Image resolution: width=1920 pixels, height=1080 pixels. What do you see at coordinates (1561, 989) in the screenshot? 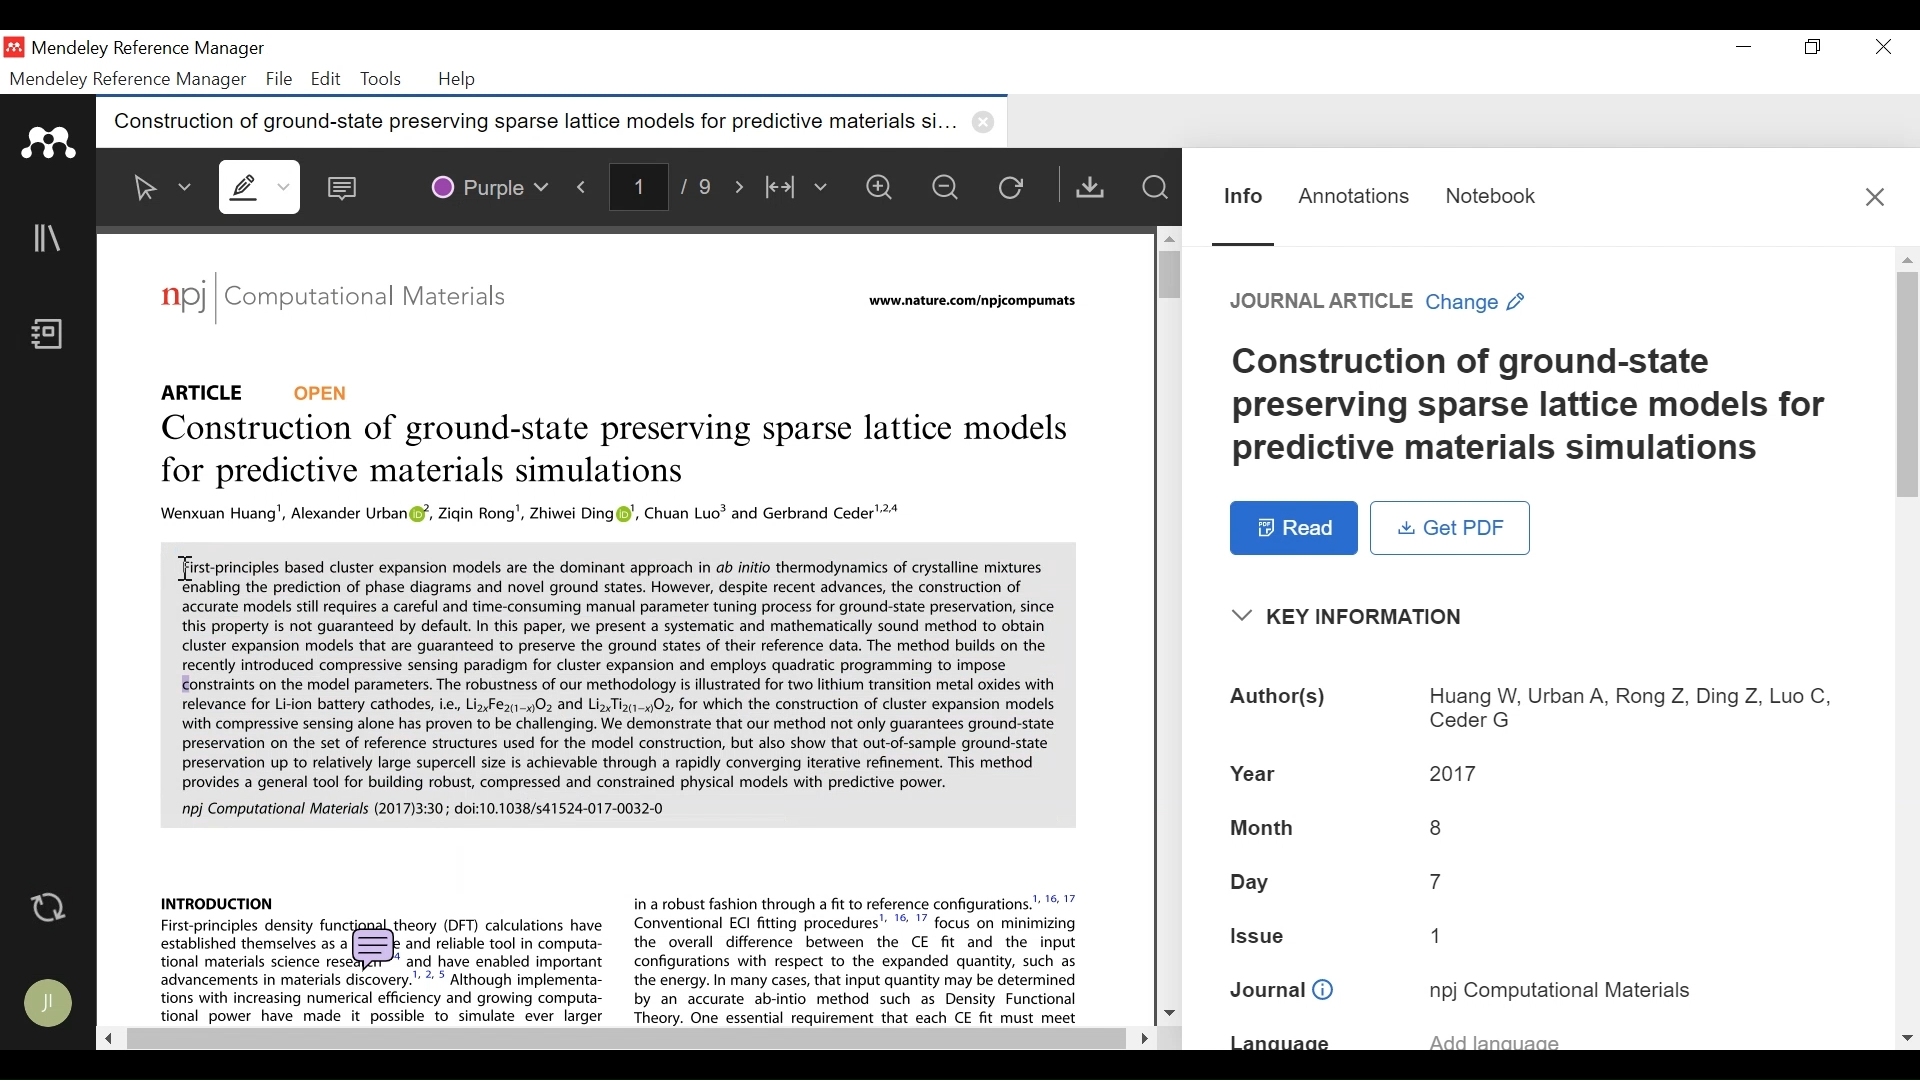
I see `Journal` at bounding box center [1561, 989].